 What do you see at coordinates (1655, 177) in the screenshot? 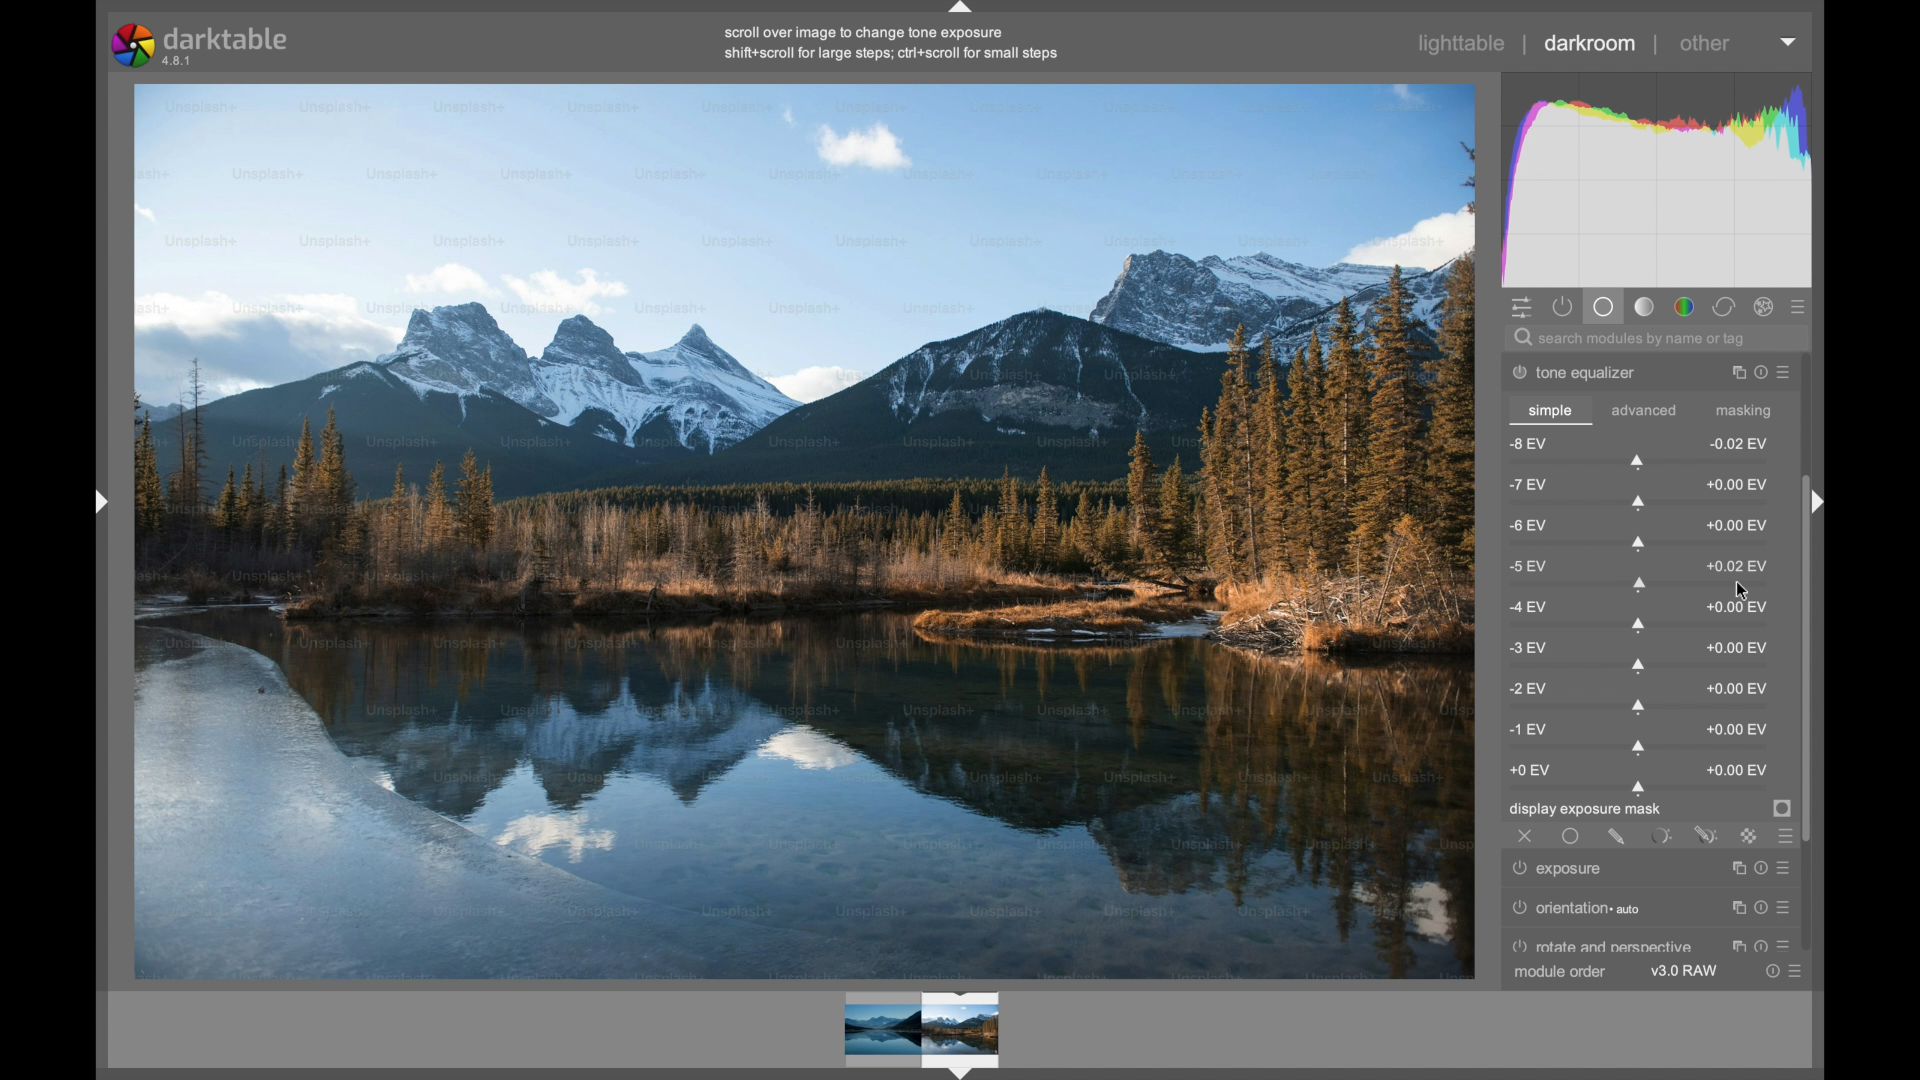
I see `histogram` at bounding box center [1655, 177].